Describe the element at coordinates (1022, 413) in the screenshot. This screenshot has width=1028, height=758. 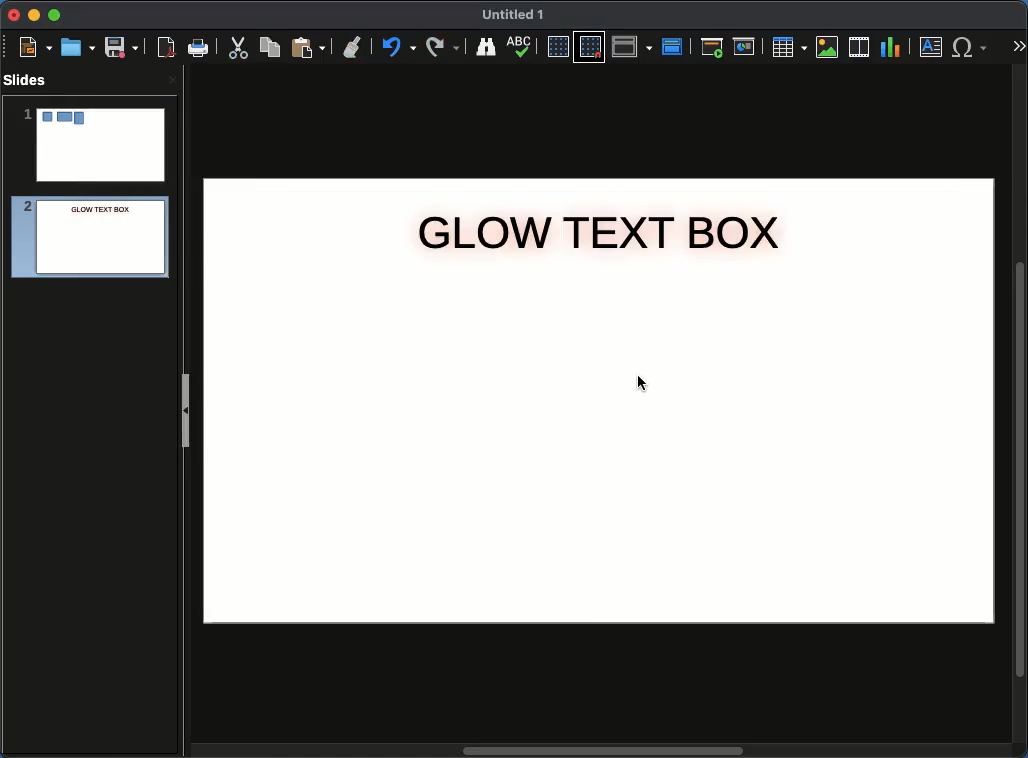
I see `Scroll` at that location.